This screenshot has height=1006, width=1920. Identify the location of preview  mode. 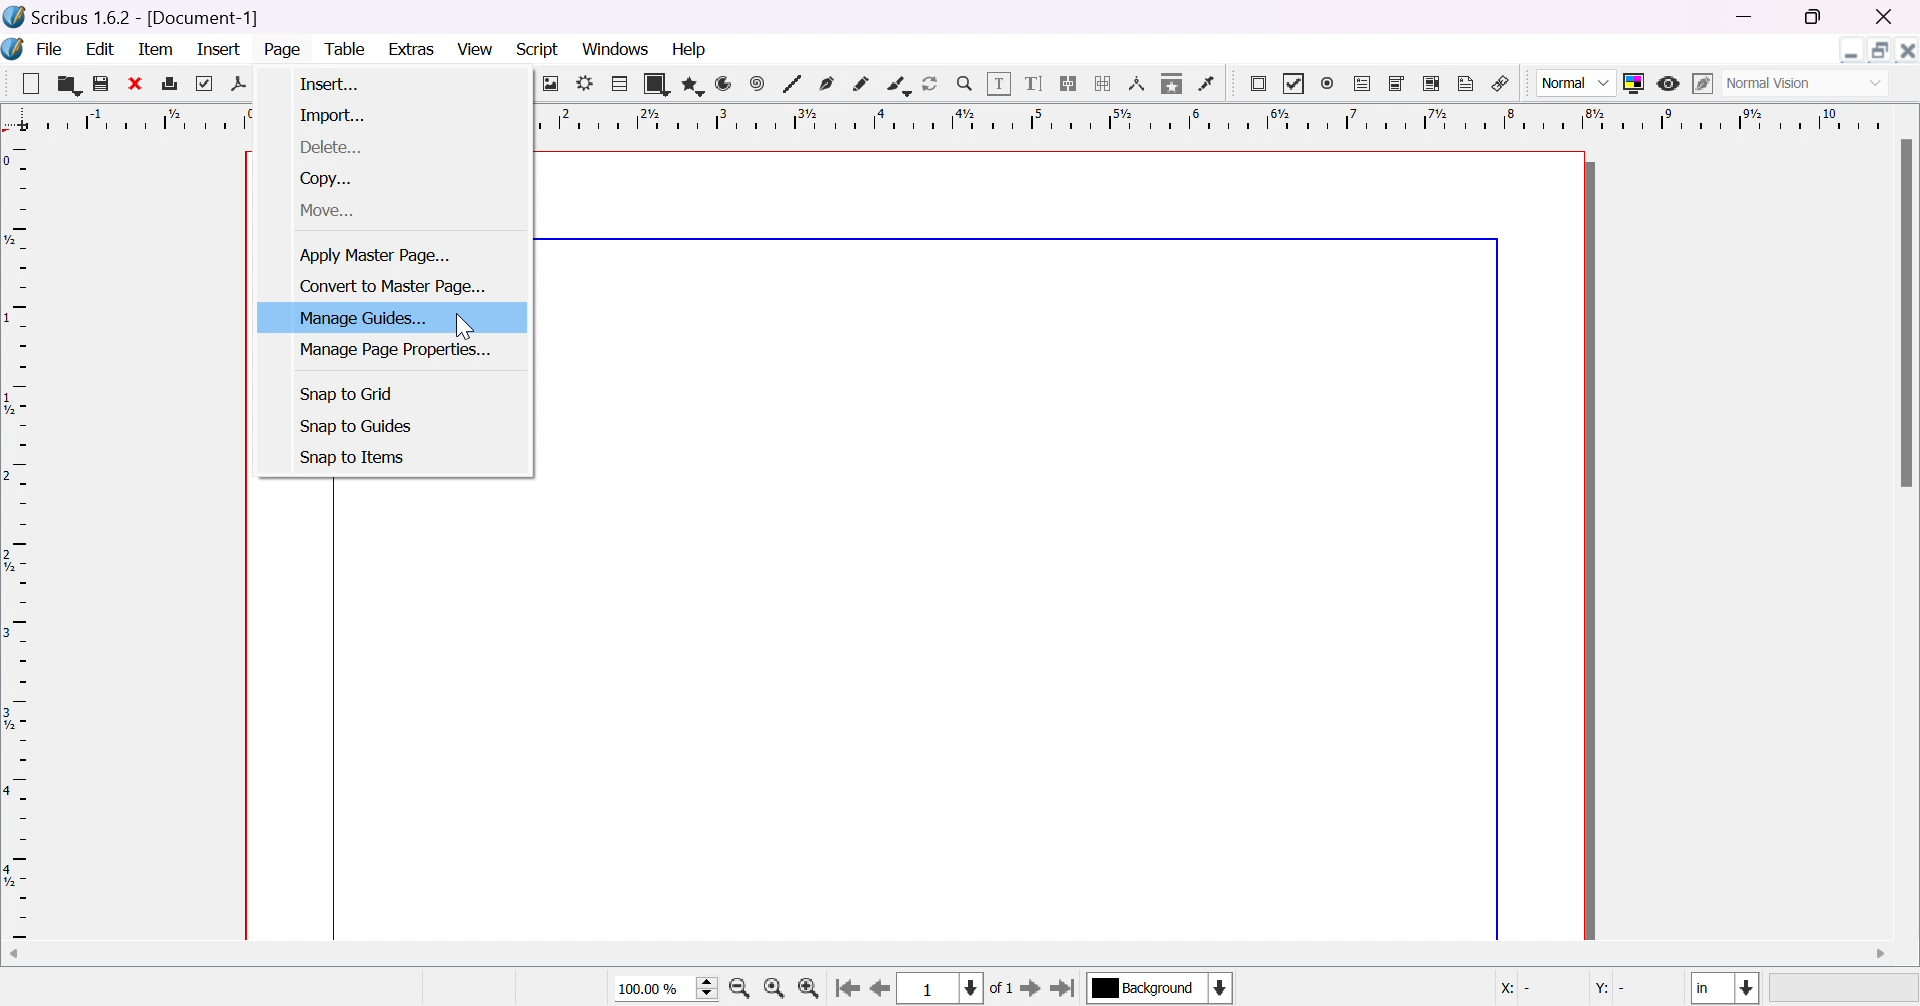
(1669, 84).